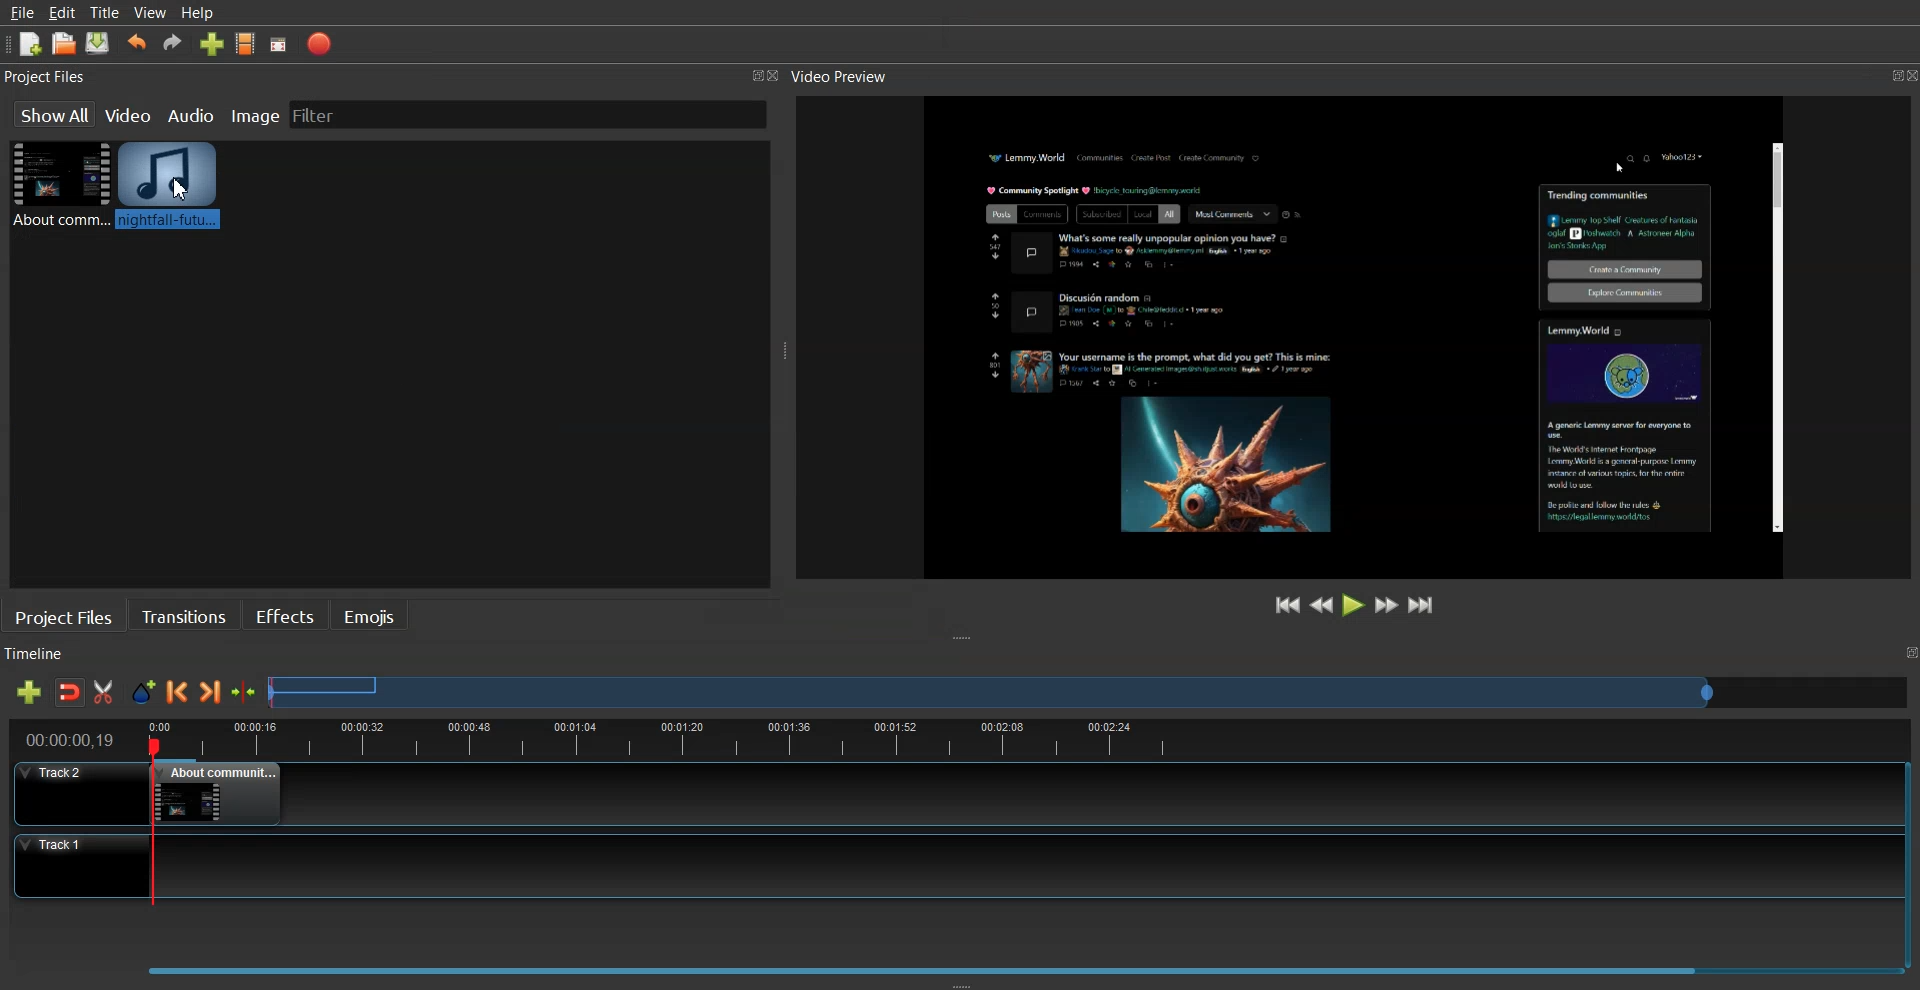  What do you see at coordinates (956, 964) in the screenshot?
I see `Slider` at bounding box center [956, 964].